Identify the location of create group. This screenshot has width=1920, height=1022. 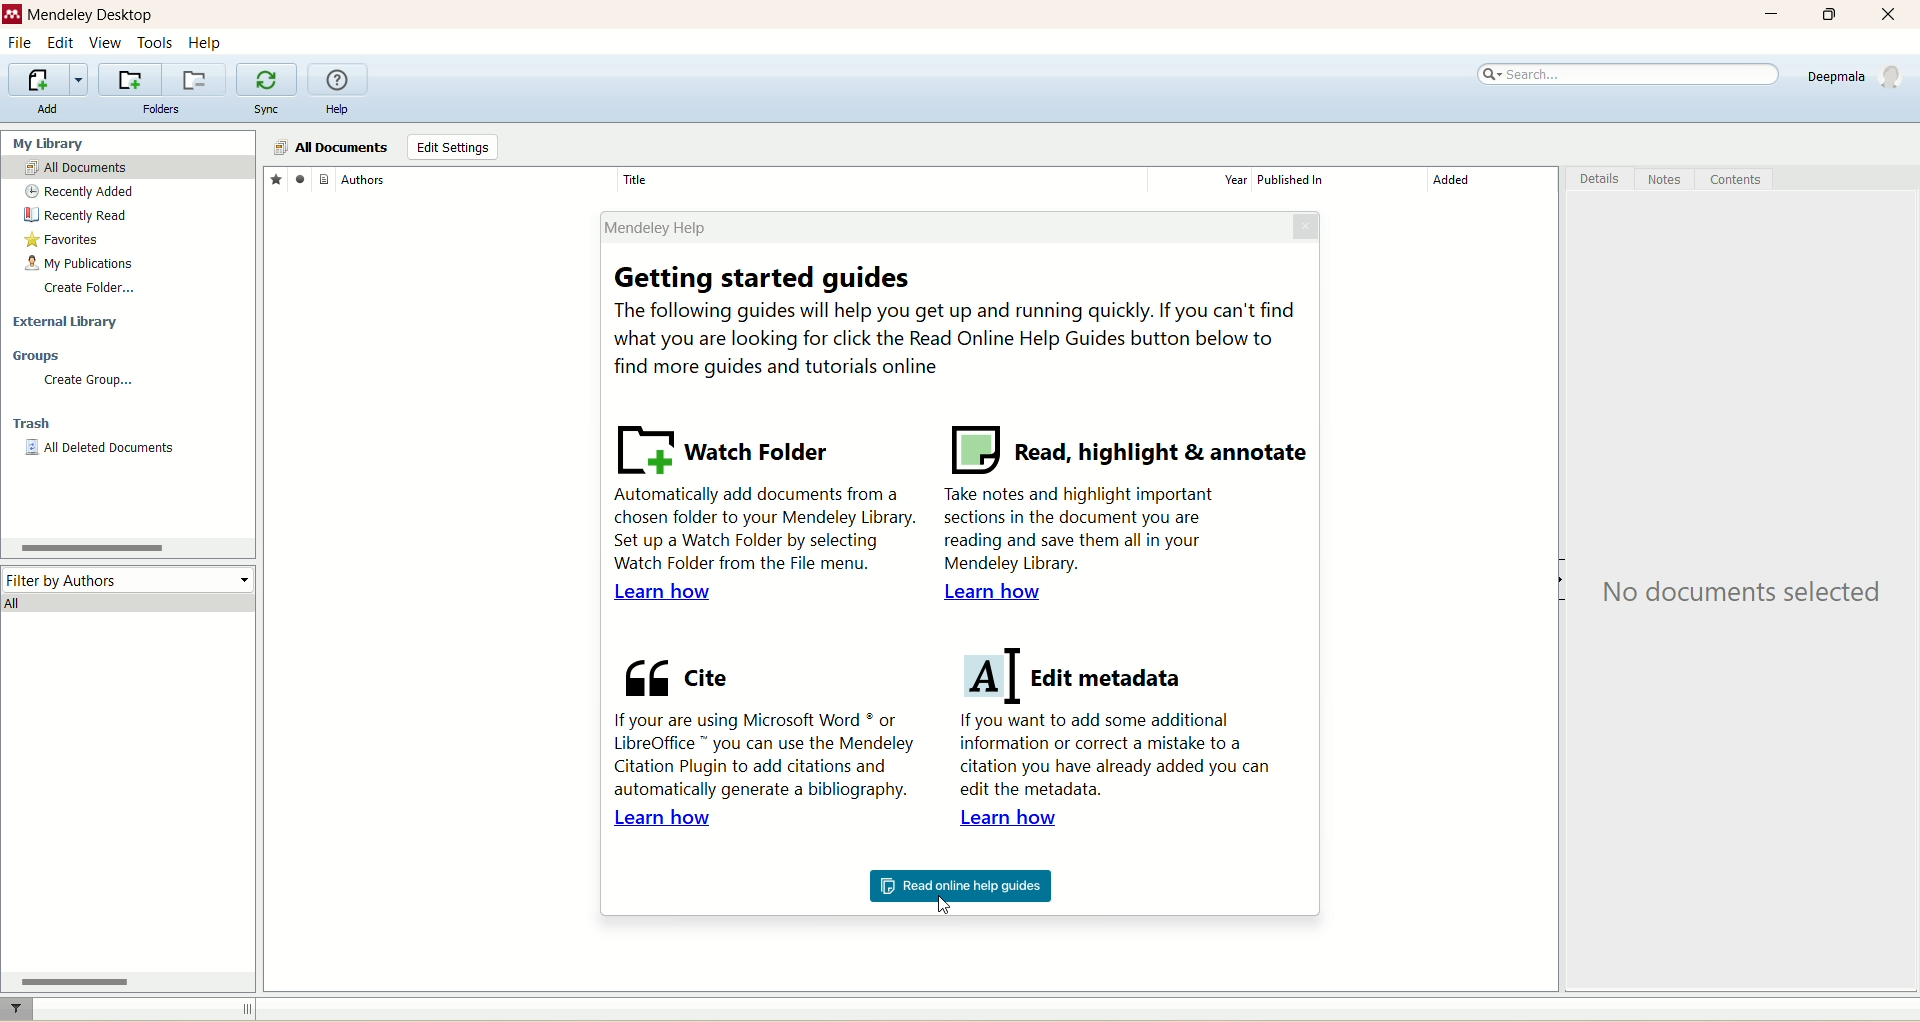
(91, 381).